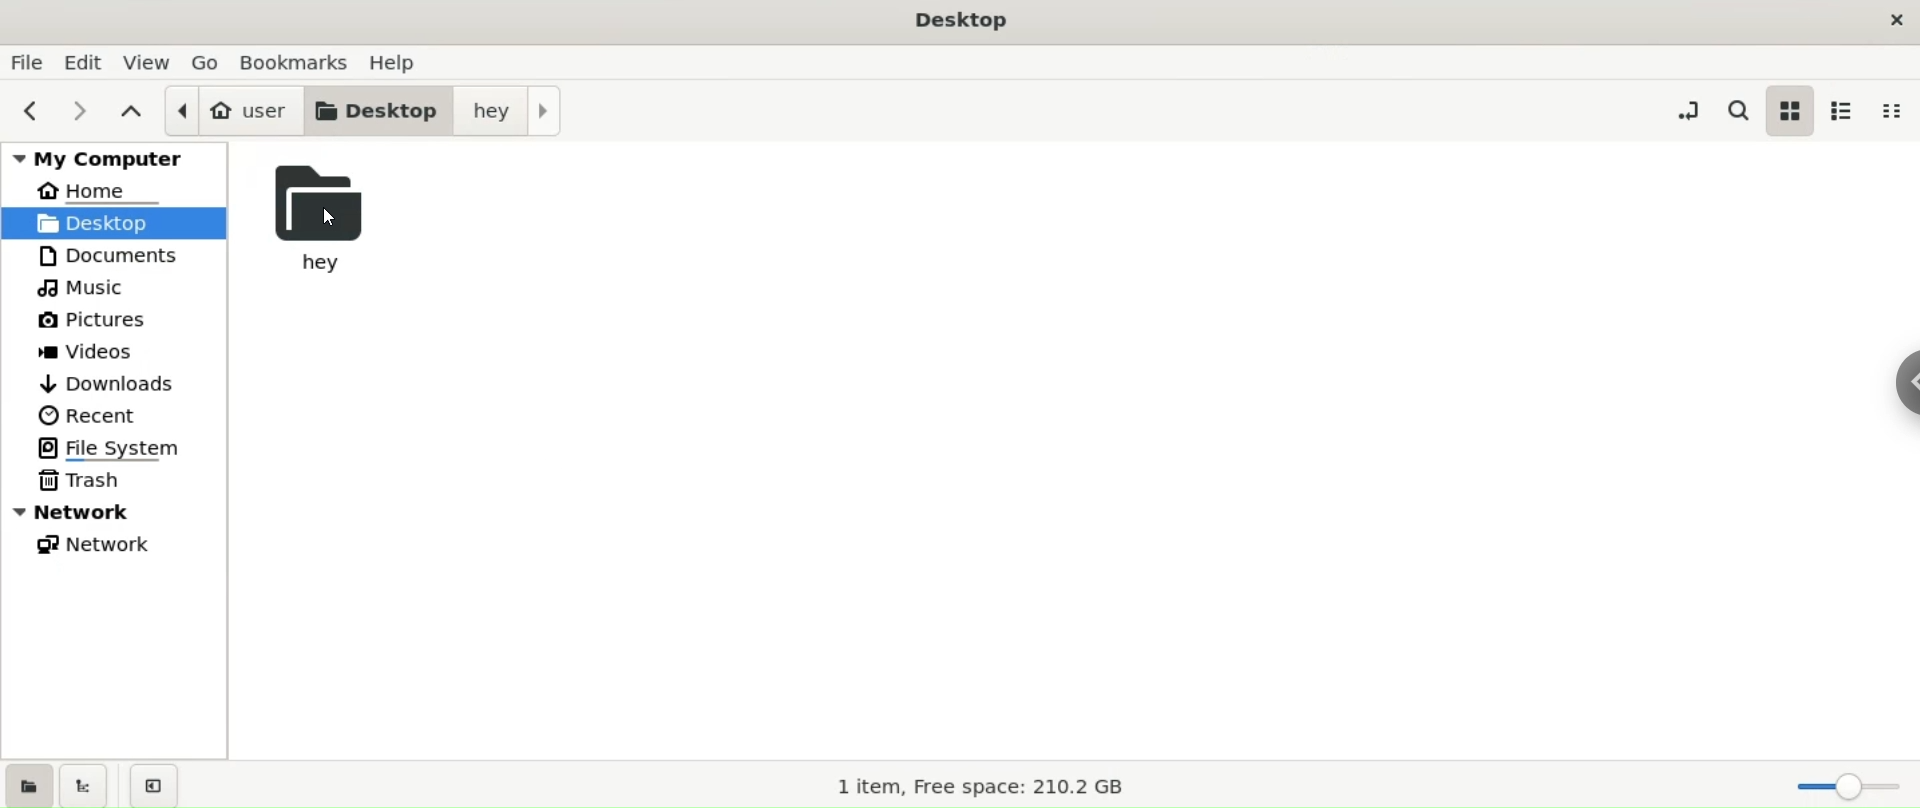  I want to click on desktop, so click(381, 110).